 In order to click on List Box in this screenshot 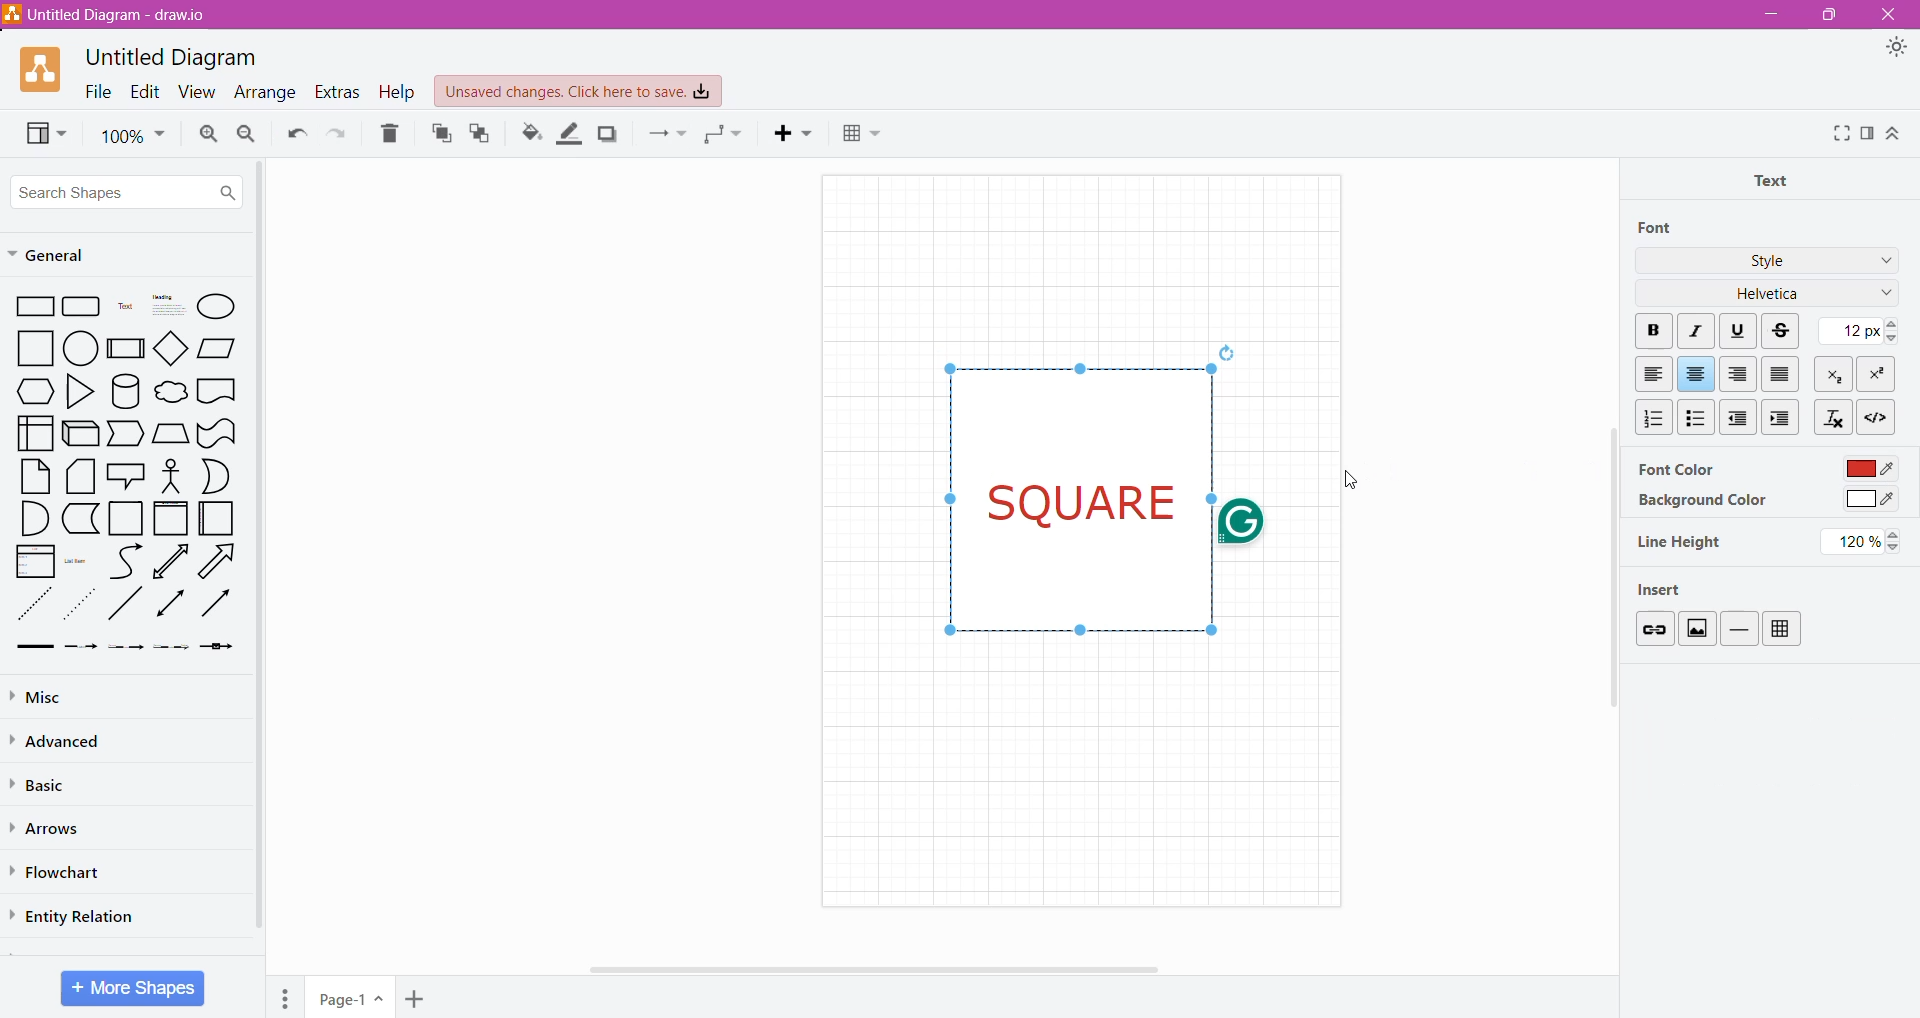, I will do `click(33, 561)`.